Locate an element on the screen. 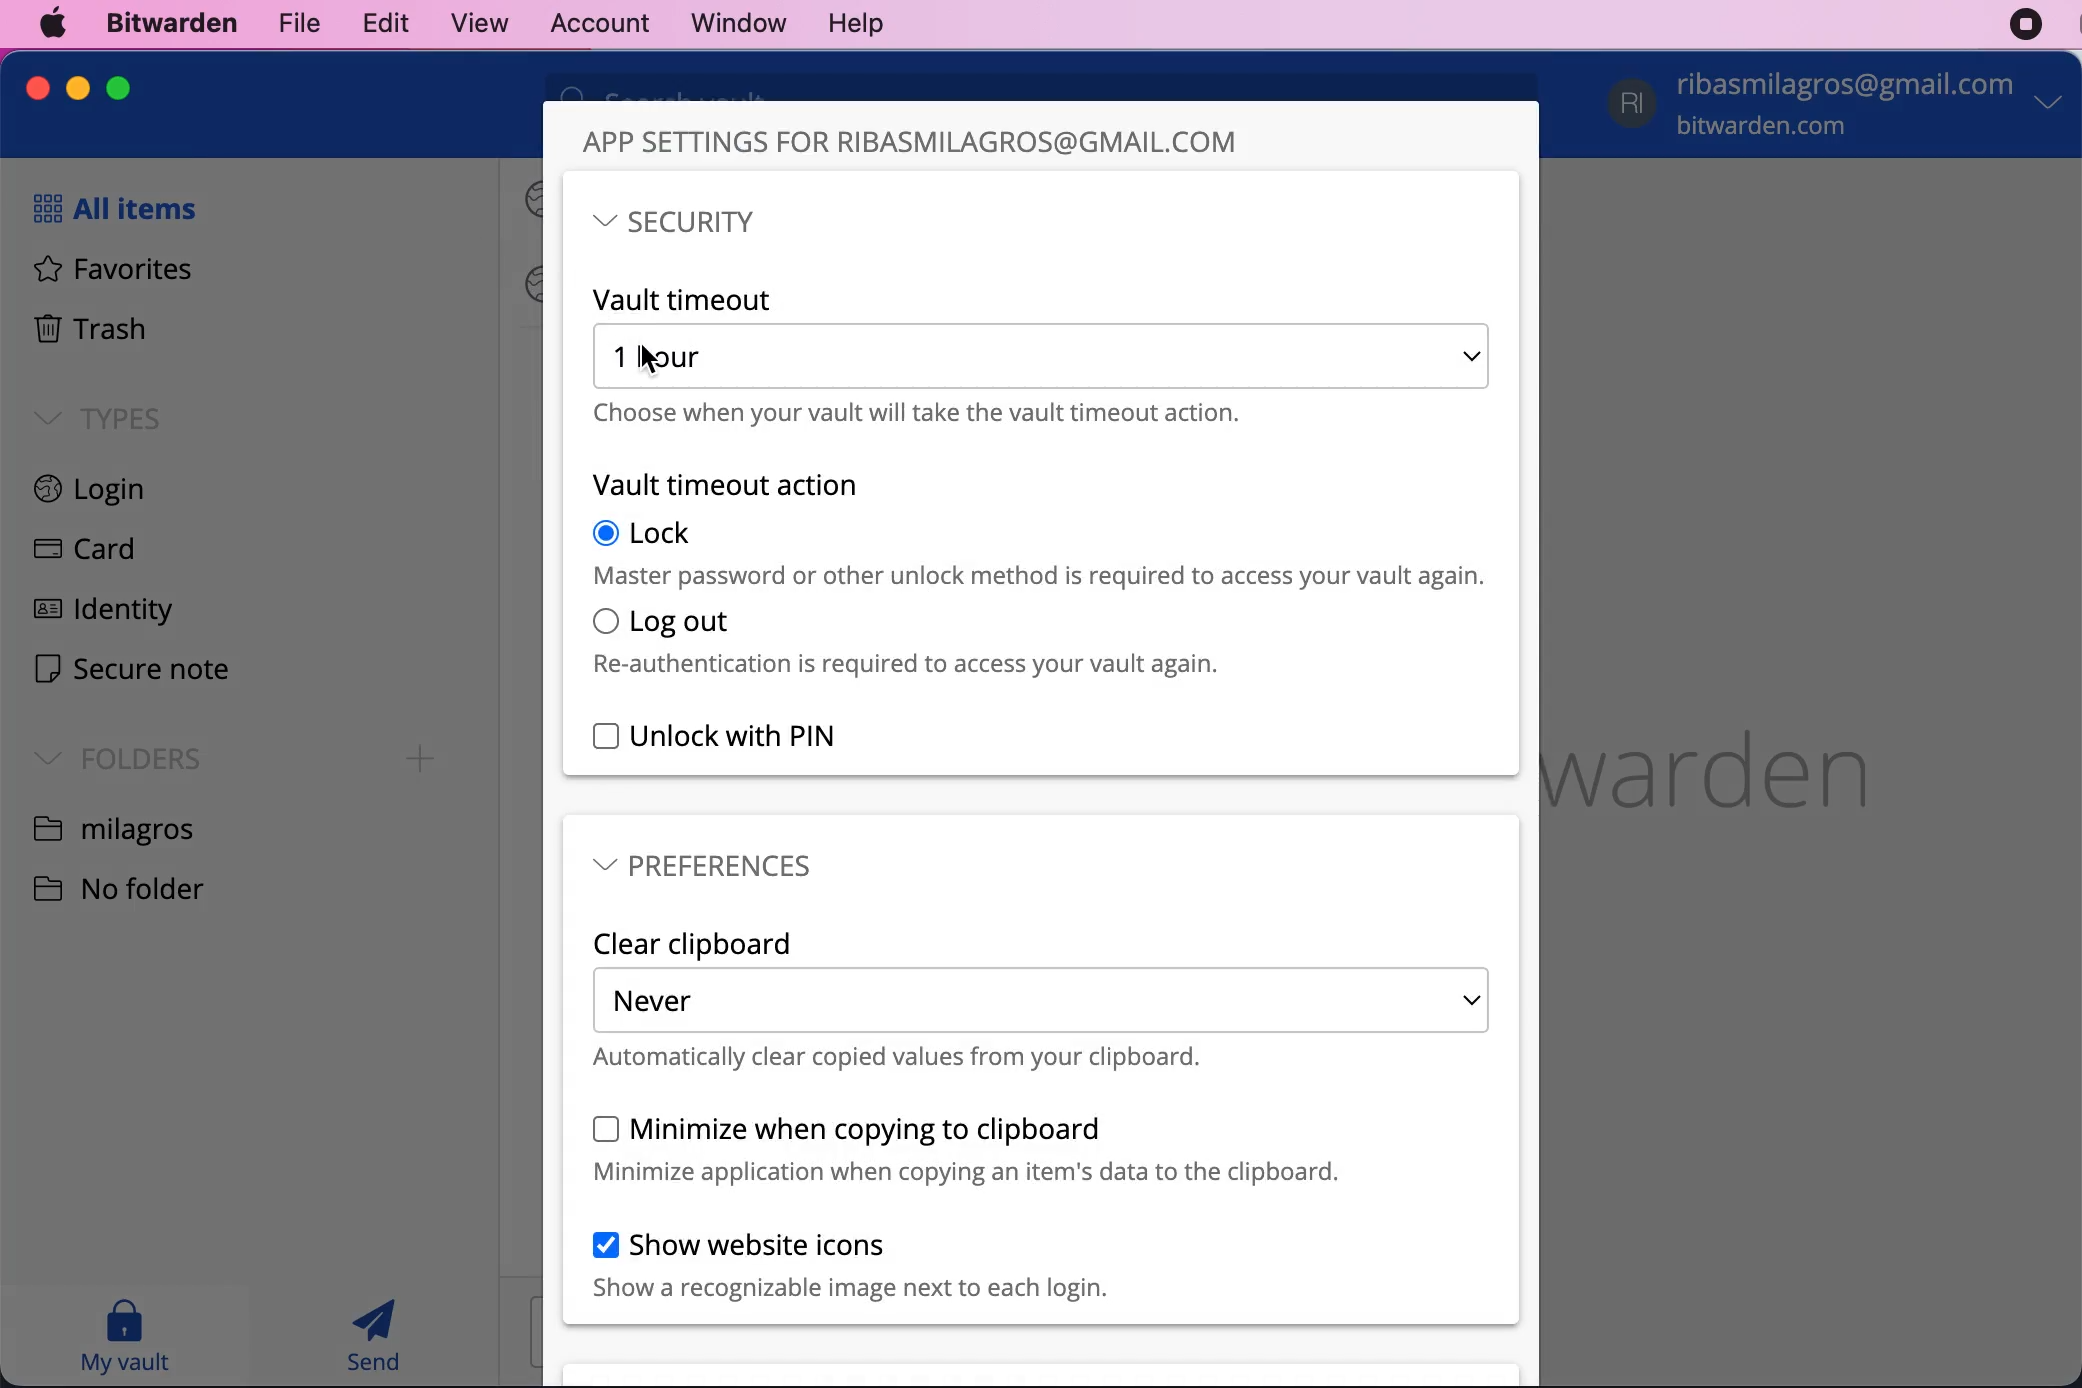 The height and width of the screenshot is (1388, 2082). edit is located at coordinates (379, 22).